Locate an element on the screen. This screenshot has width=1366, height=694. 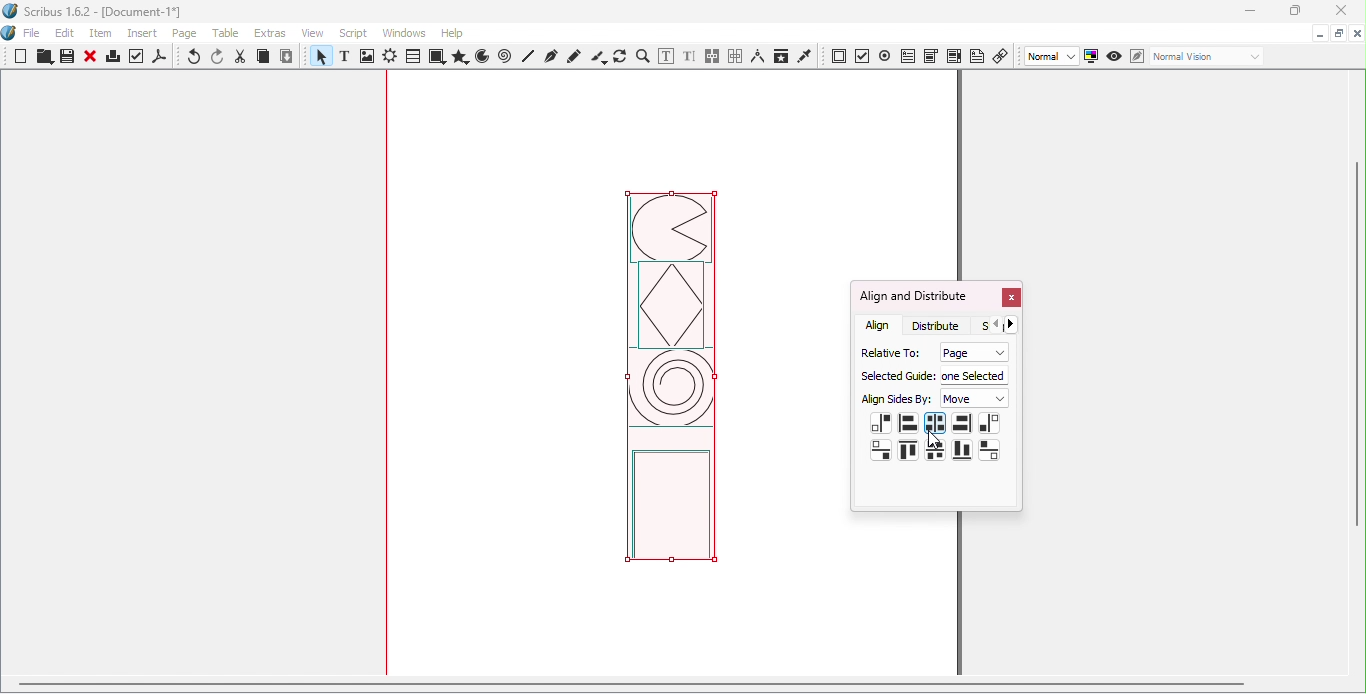
PDF combo box is located at coordinates (930, 56).